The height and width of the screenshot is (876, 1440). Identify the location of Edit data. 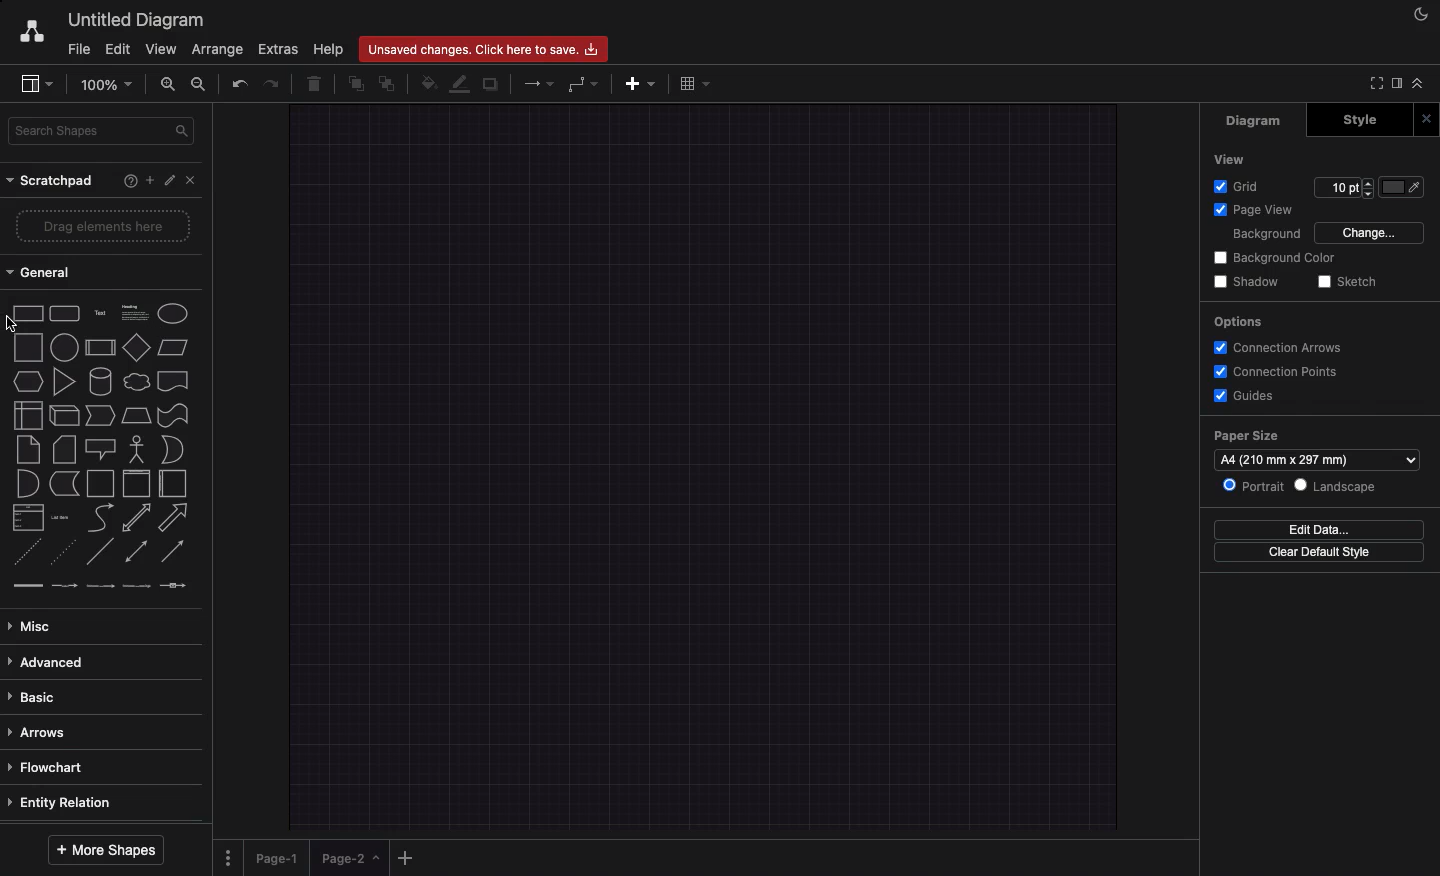
(1319, 528).